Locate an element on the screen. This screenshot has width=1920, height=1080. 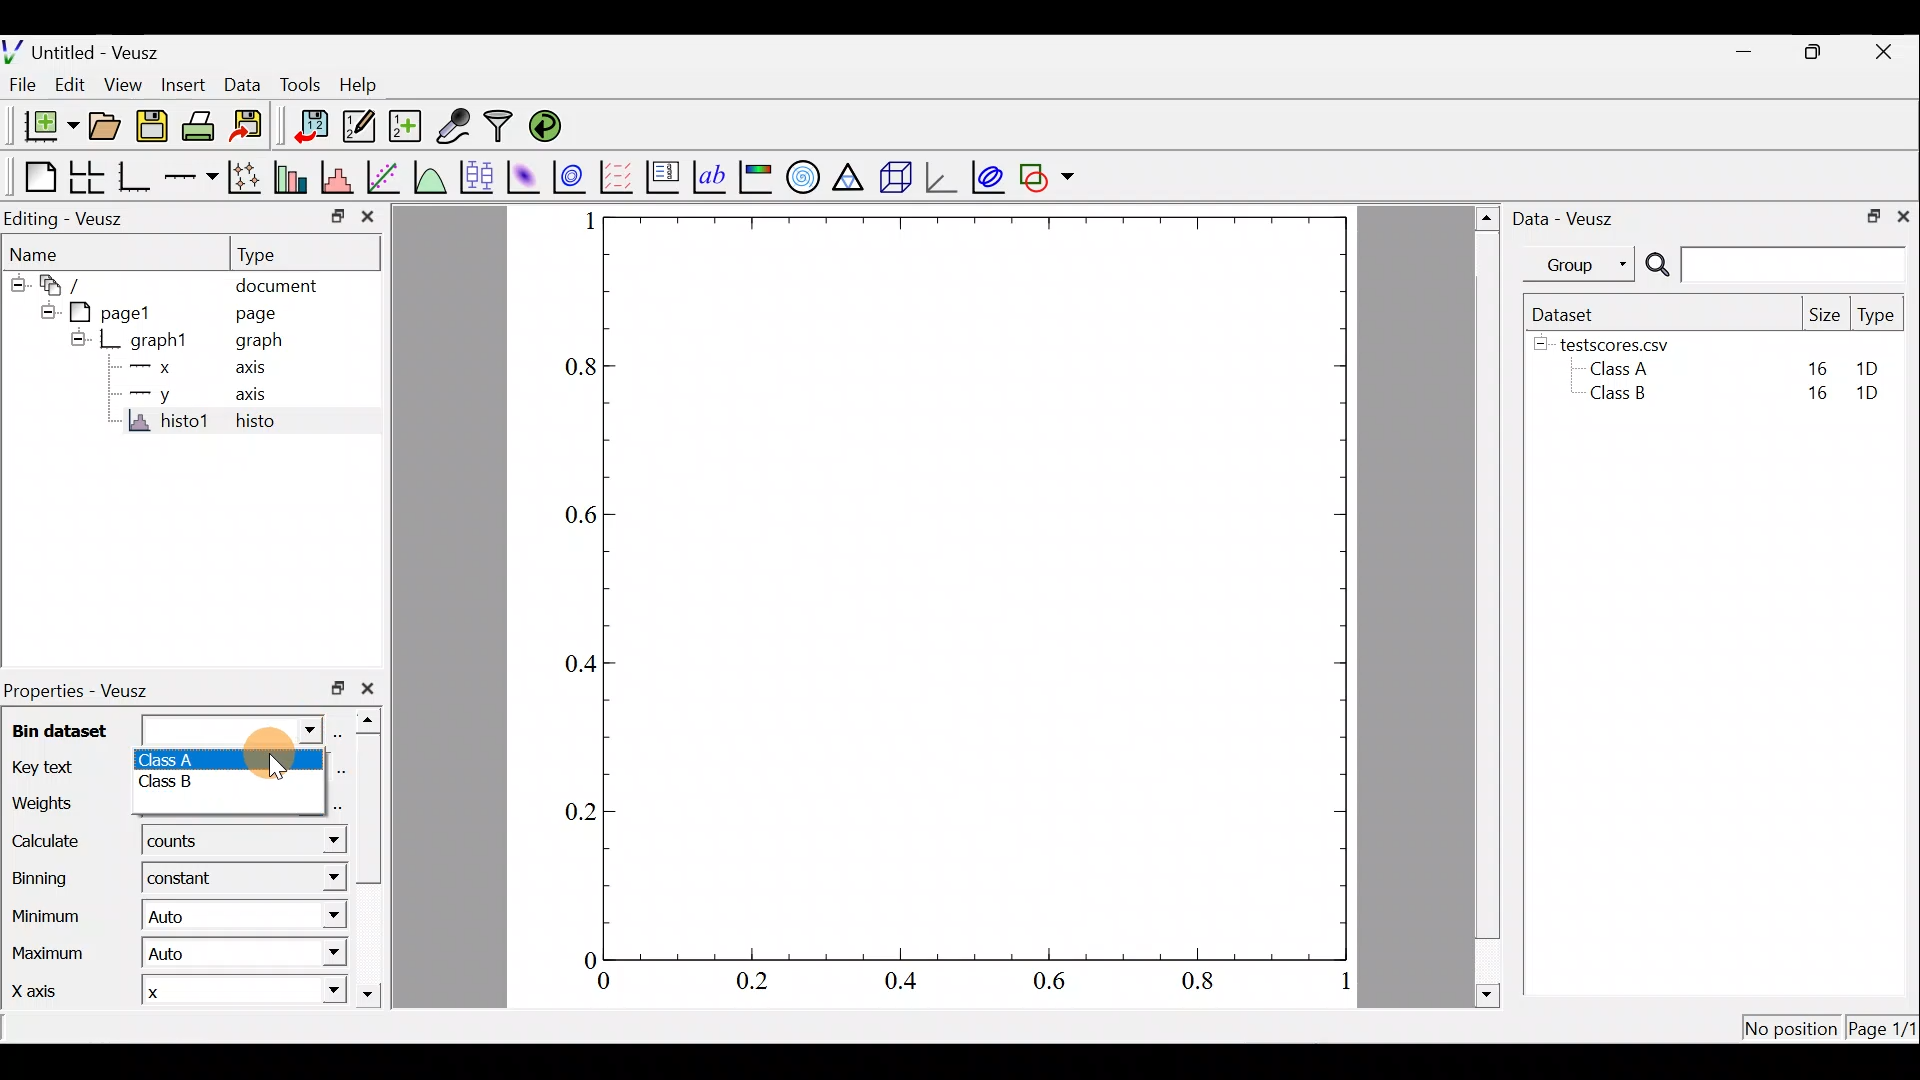
constant is located at coordinates (187, 880).